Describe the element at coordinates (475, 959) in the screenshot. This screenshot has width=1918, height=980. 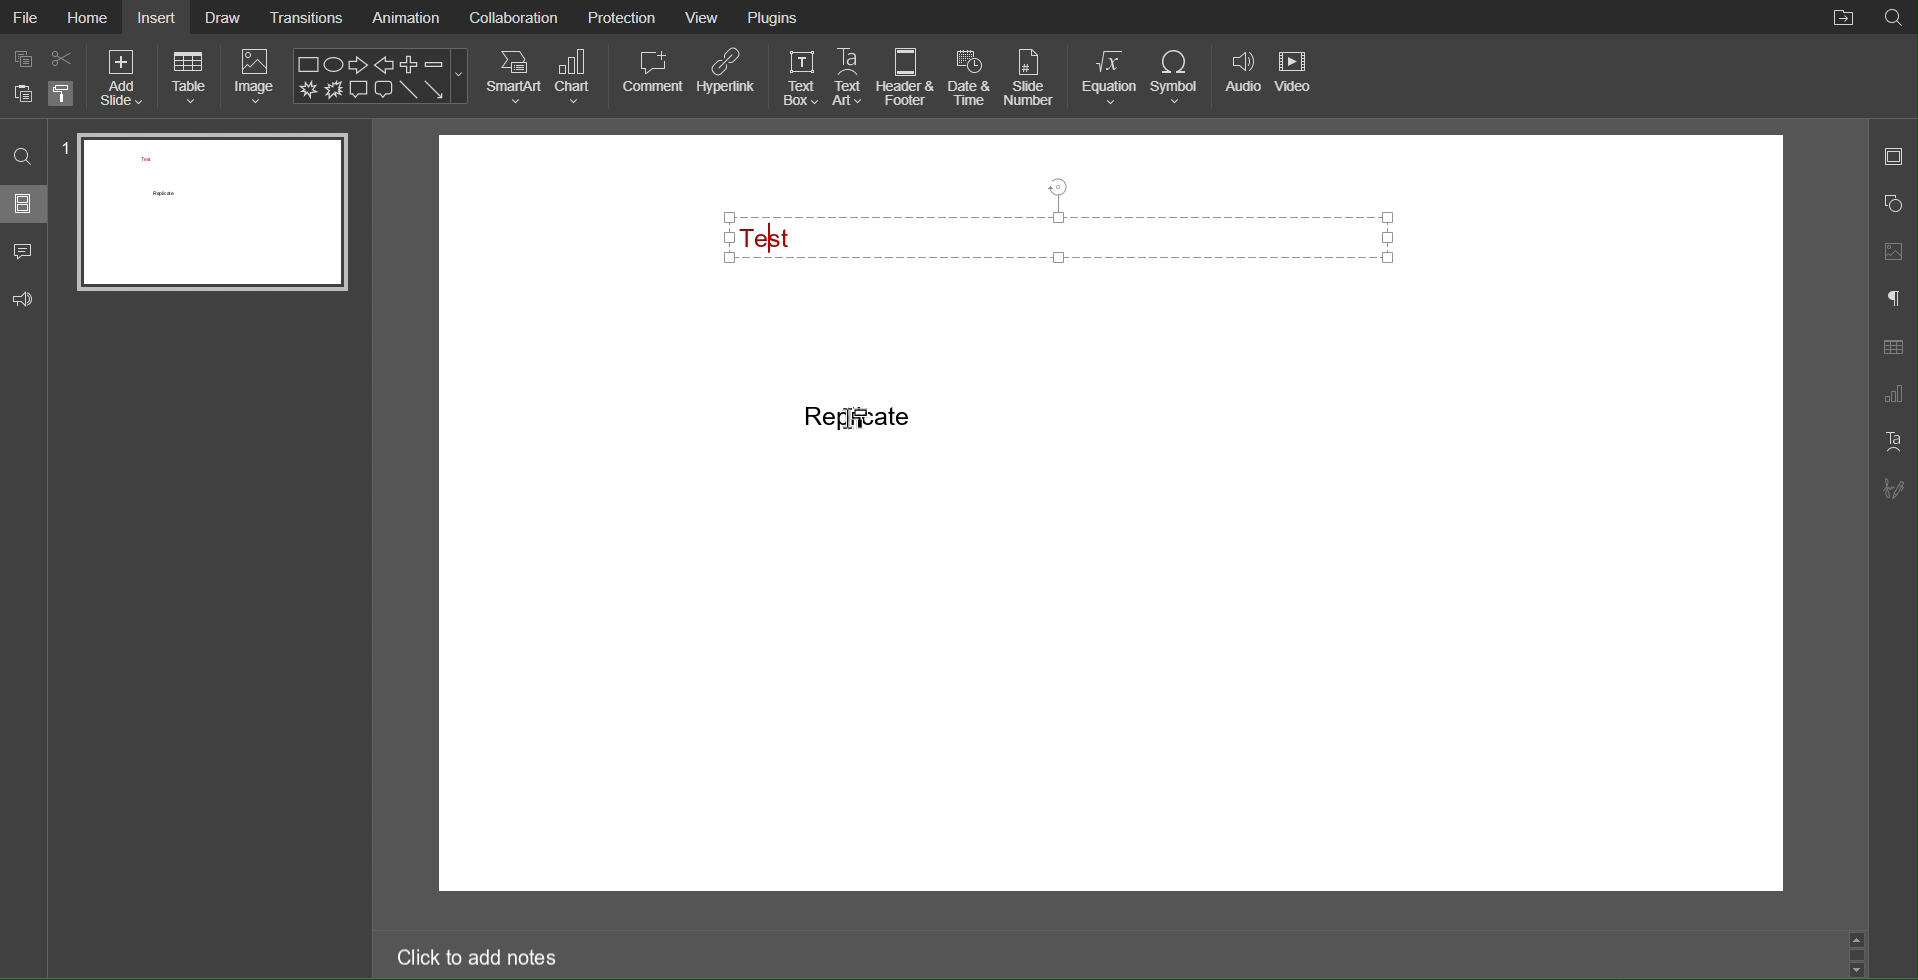
I see `Click to add notes` at that location.